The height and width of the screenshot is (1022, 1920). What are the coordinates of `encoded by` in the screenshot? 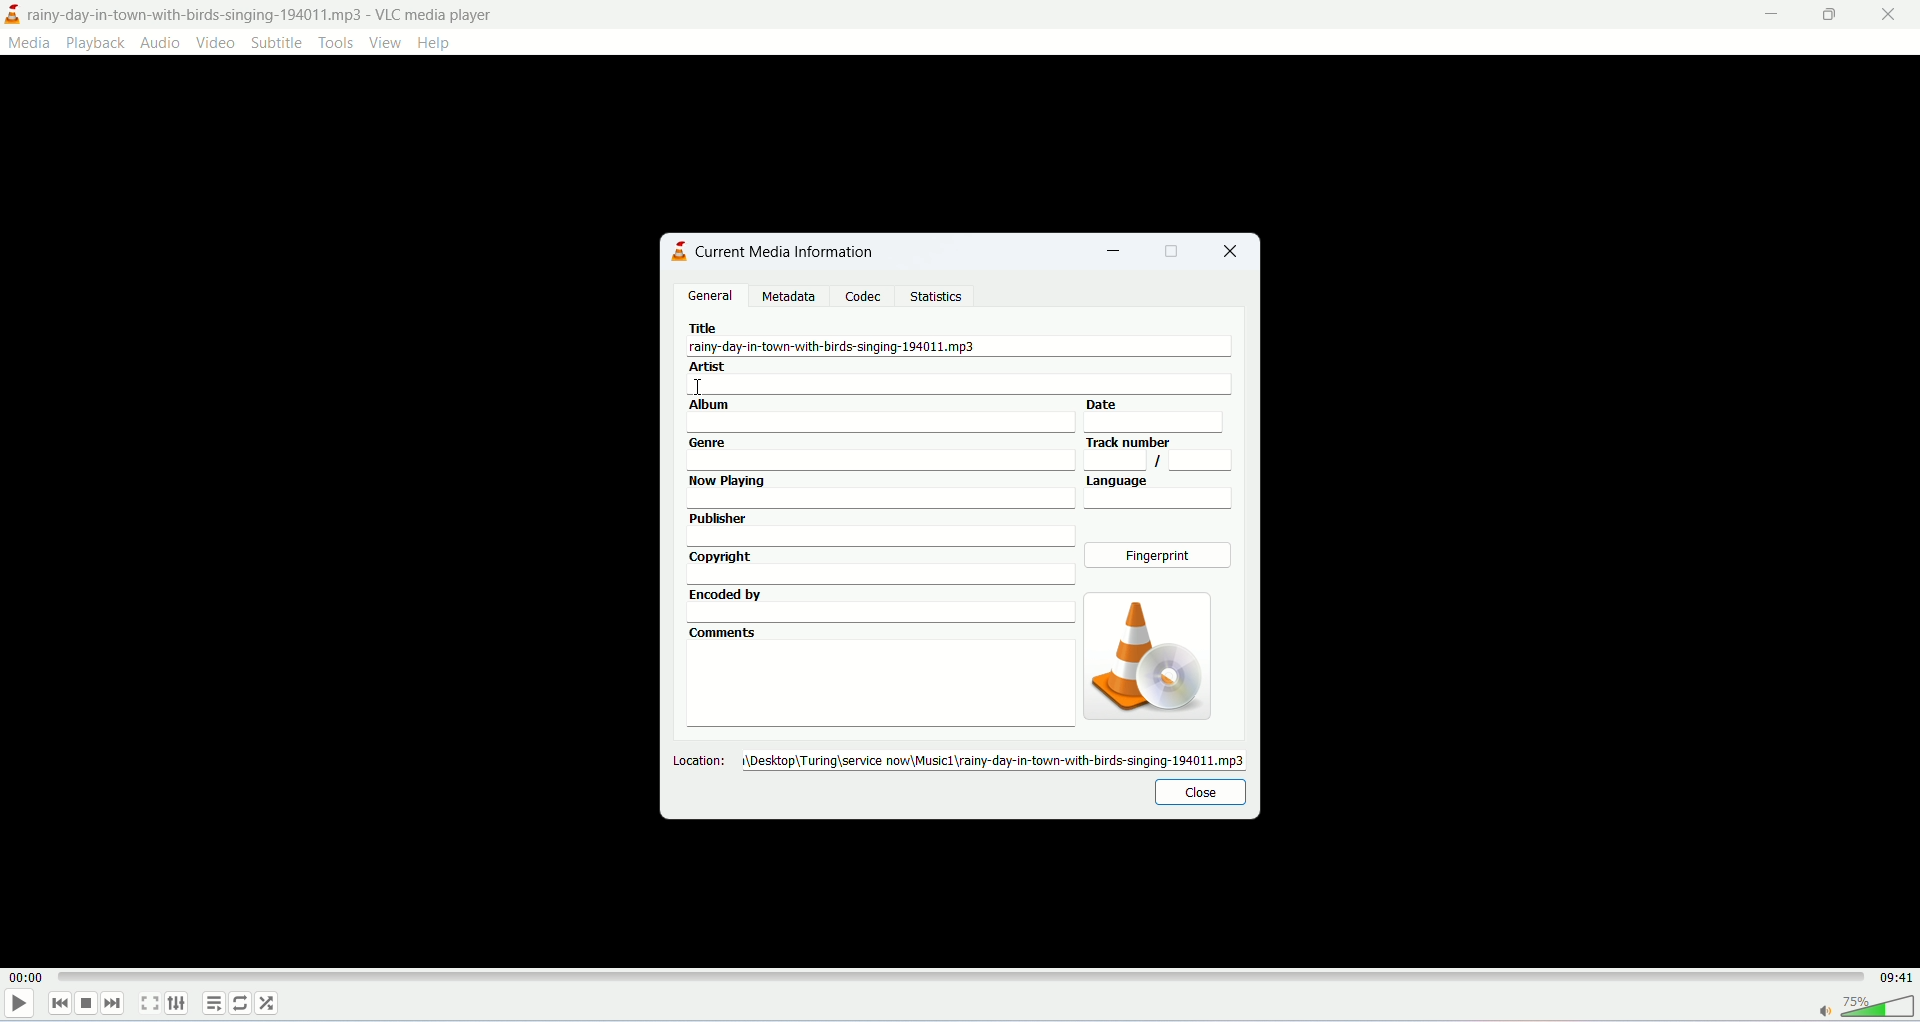 It's located at (879, 603).